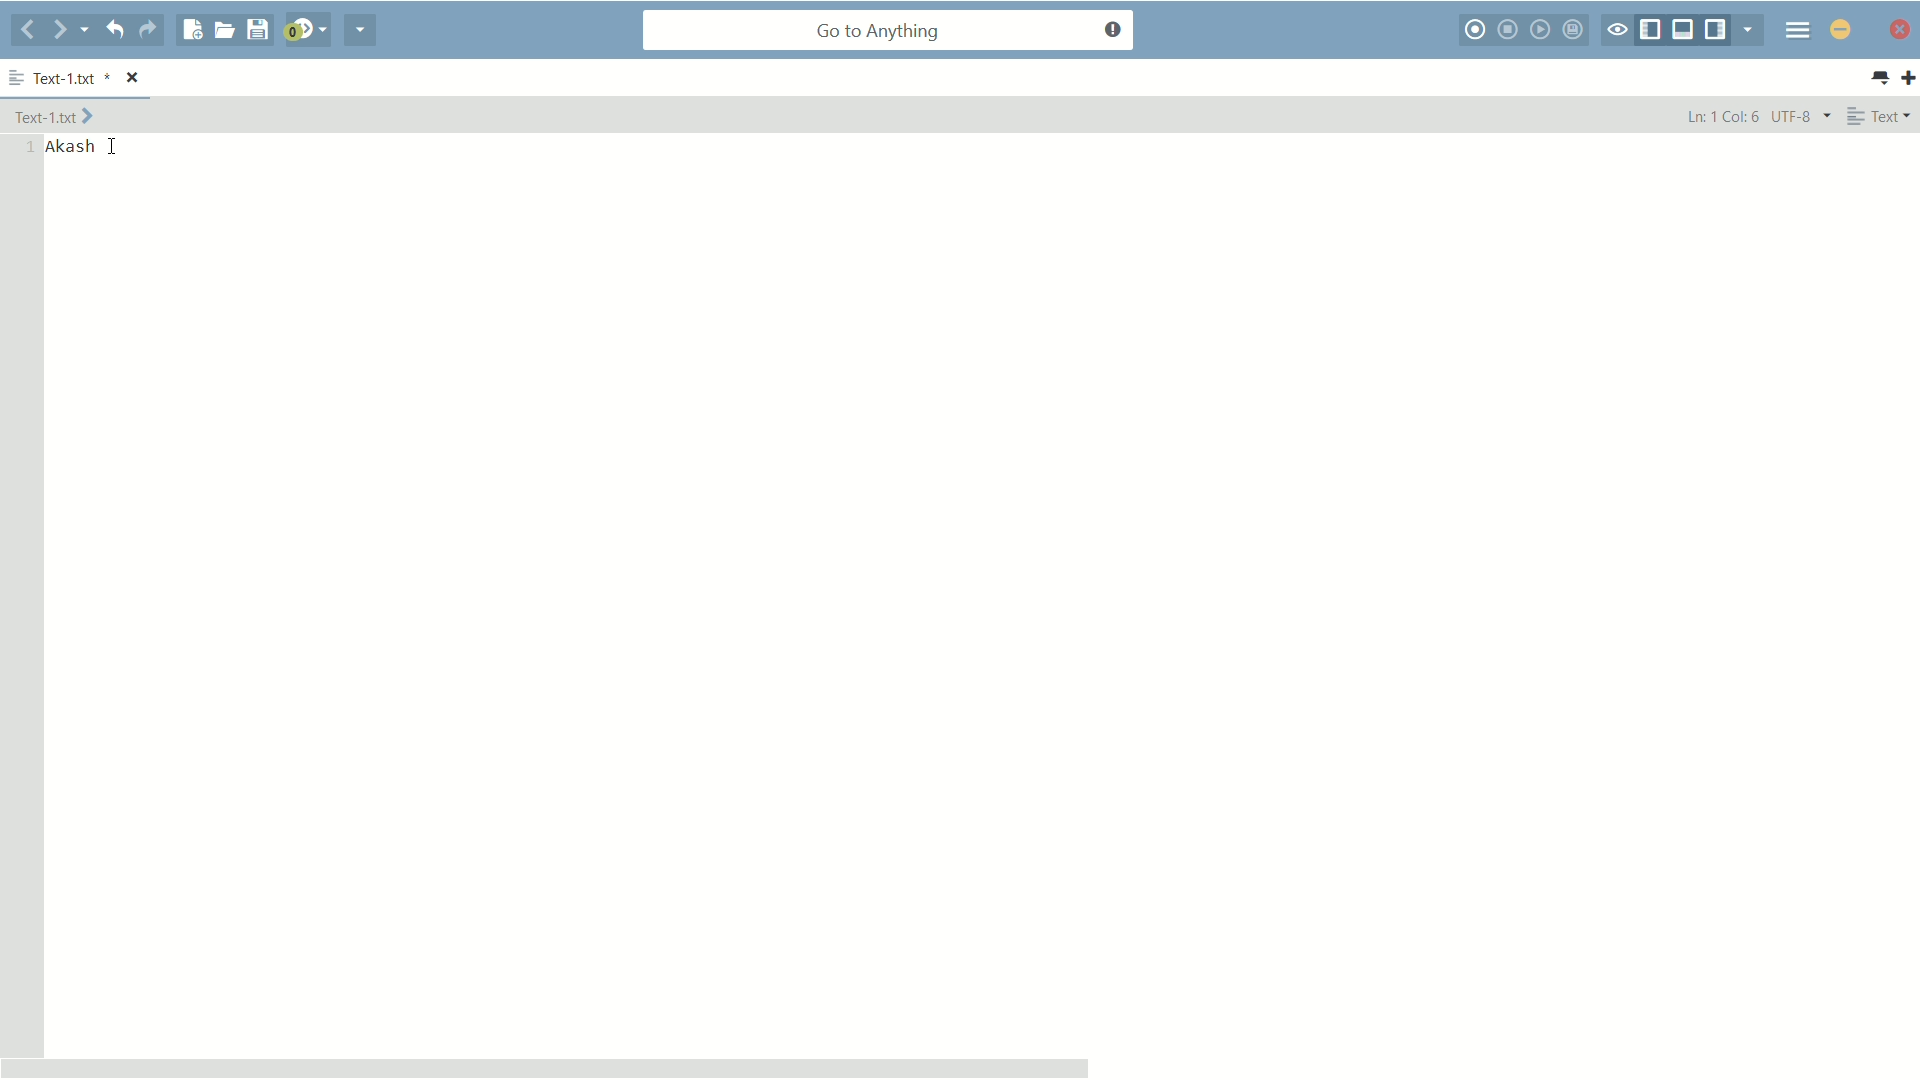 The width and height of the screenshot is (1920, 1080). I want to click on menu, so click(1798, 29).